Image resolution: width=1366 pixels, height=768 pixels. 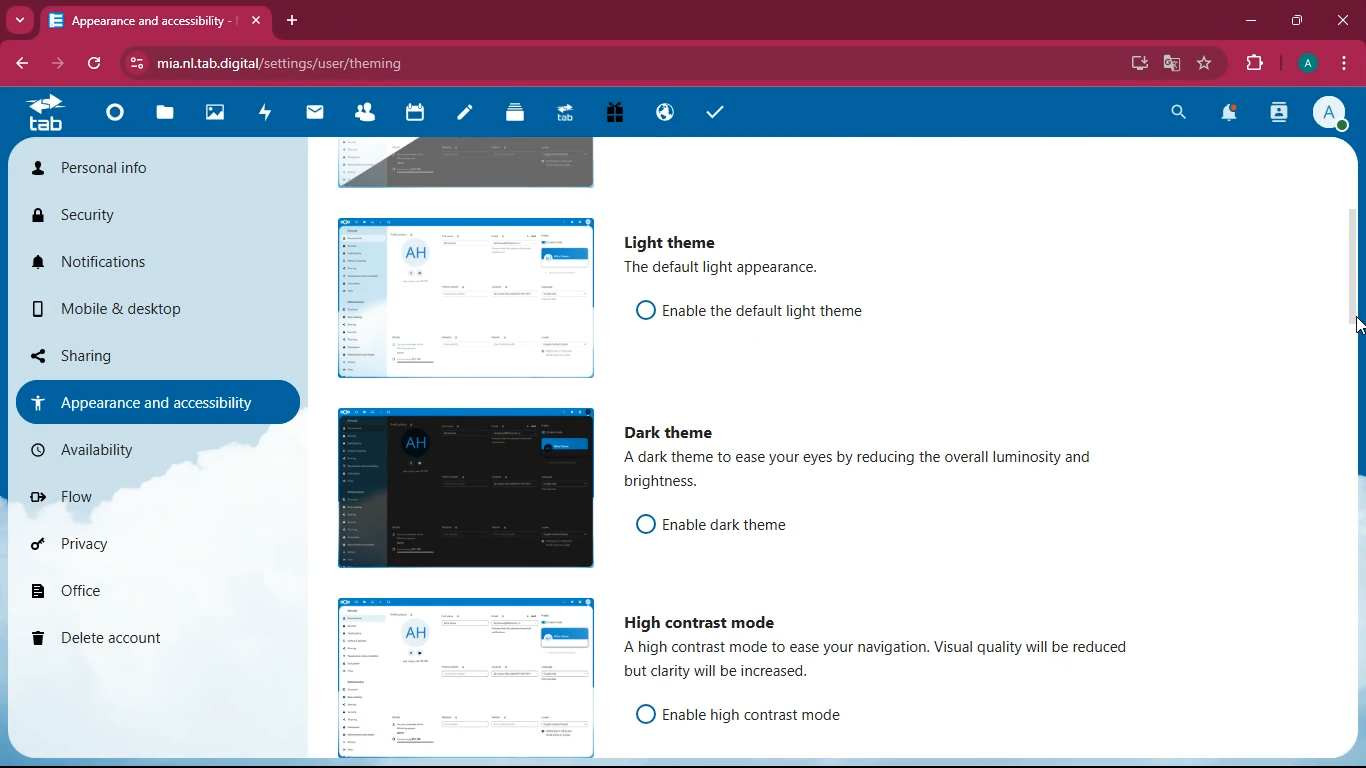 I want to click on add tab, so click(x=293, y=21).